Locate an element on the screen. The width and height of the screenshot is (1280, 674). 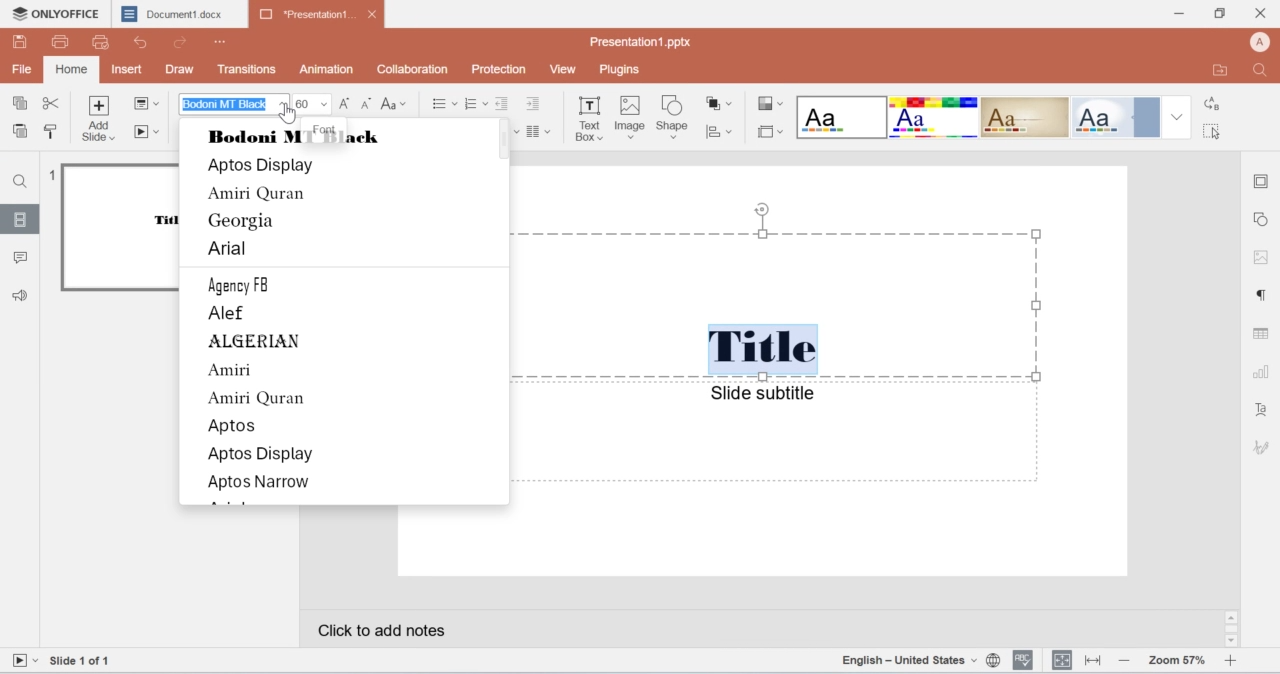
Bodoni black is located at coordinates (304, 138).